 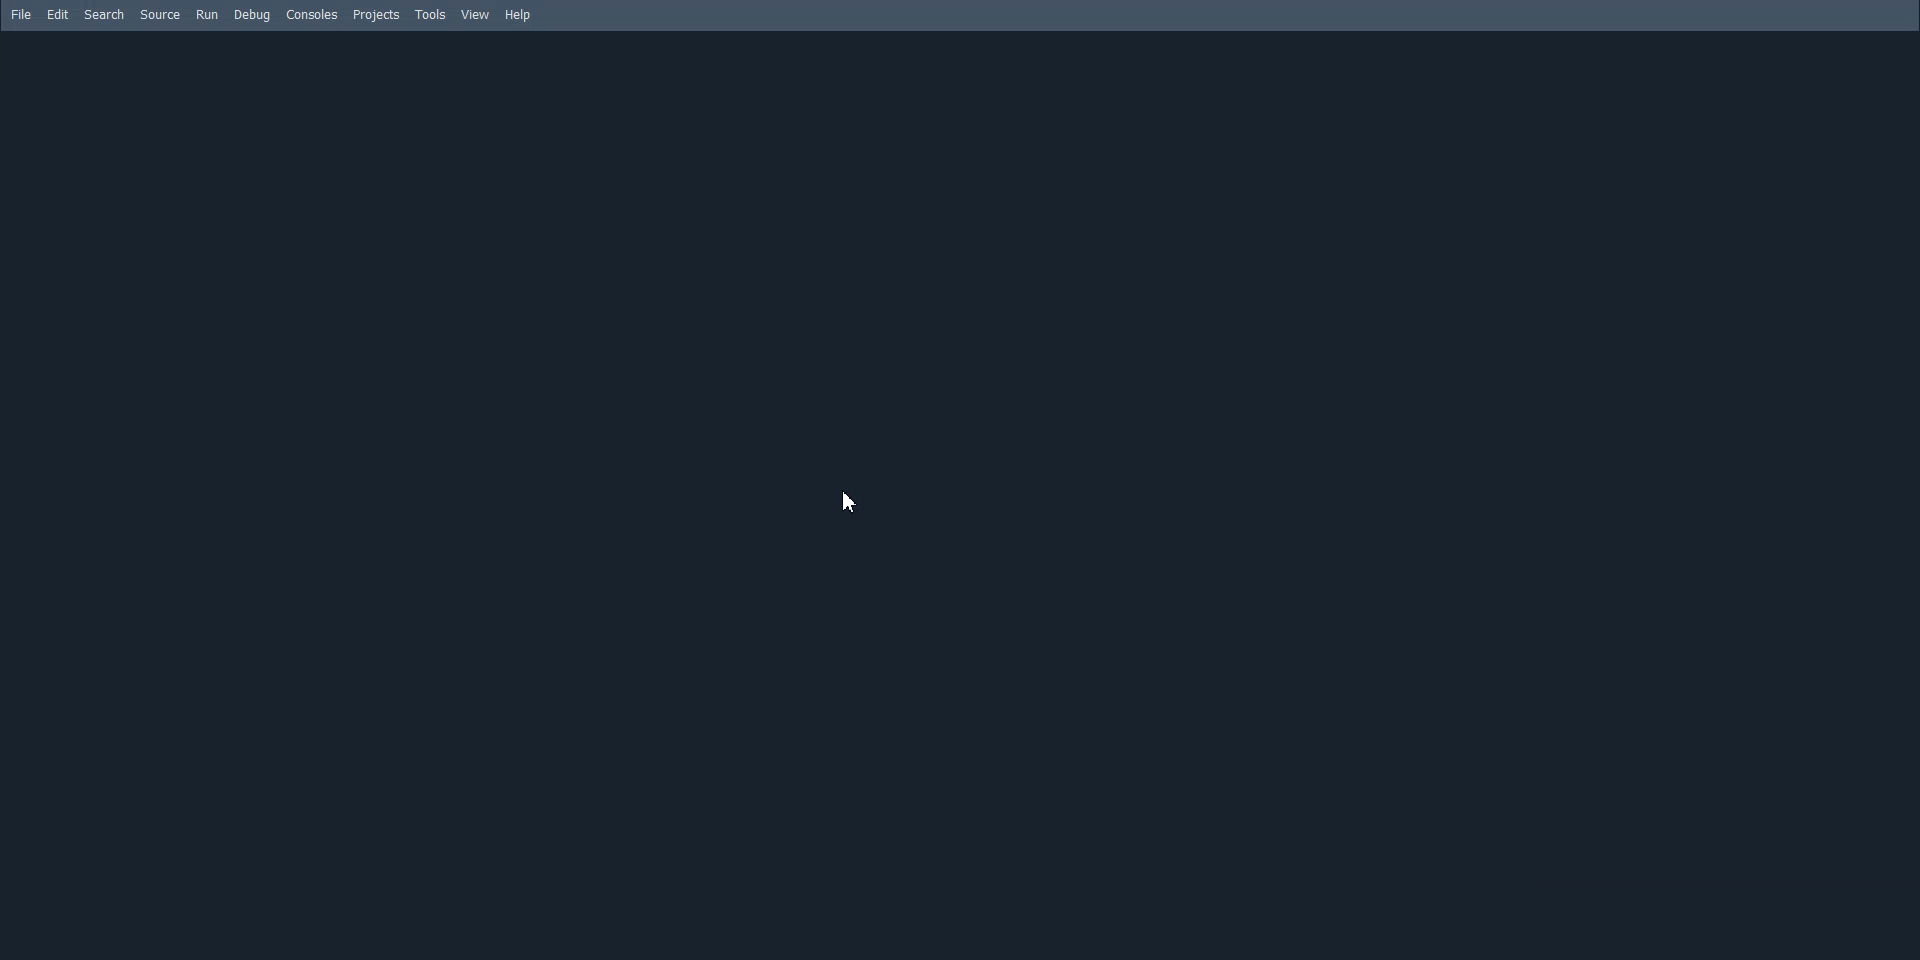 What do you see at coordinates (476, 15) in the screenshot?
I see `View` at bounding box center [476, 15].